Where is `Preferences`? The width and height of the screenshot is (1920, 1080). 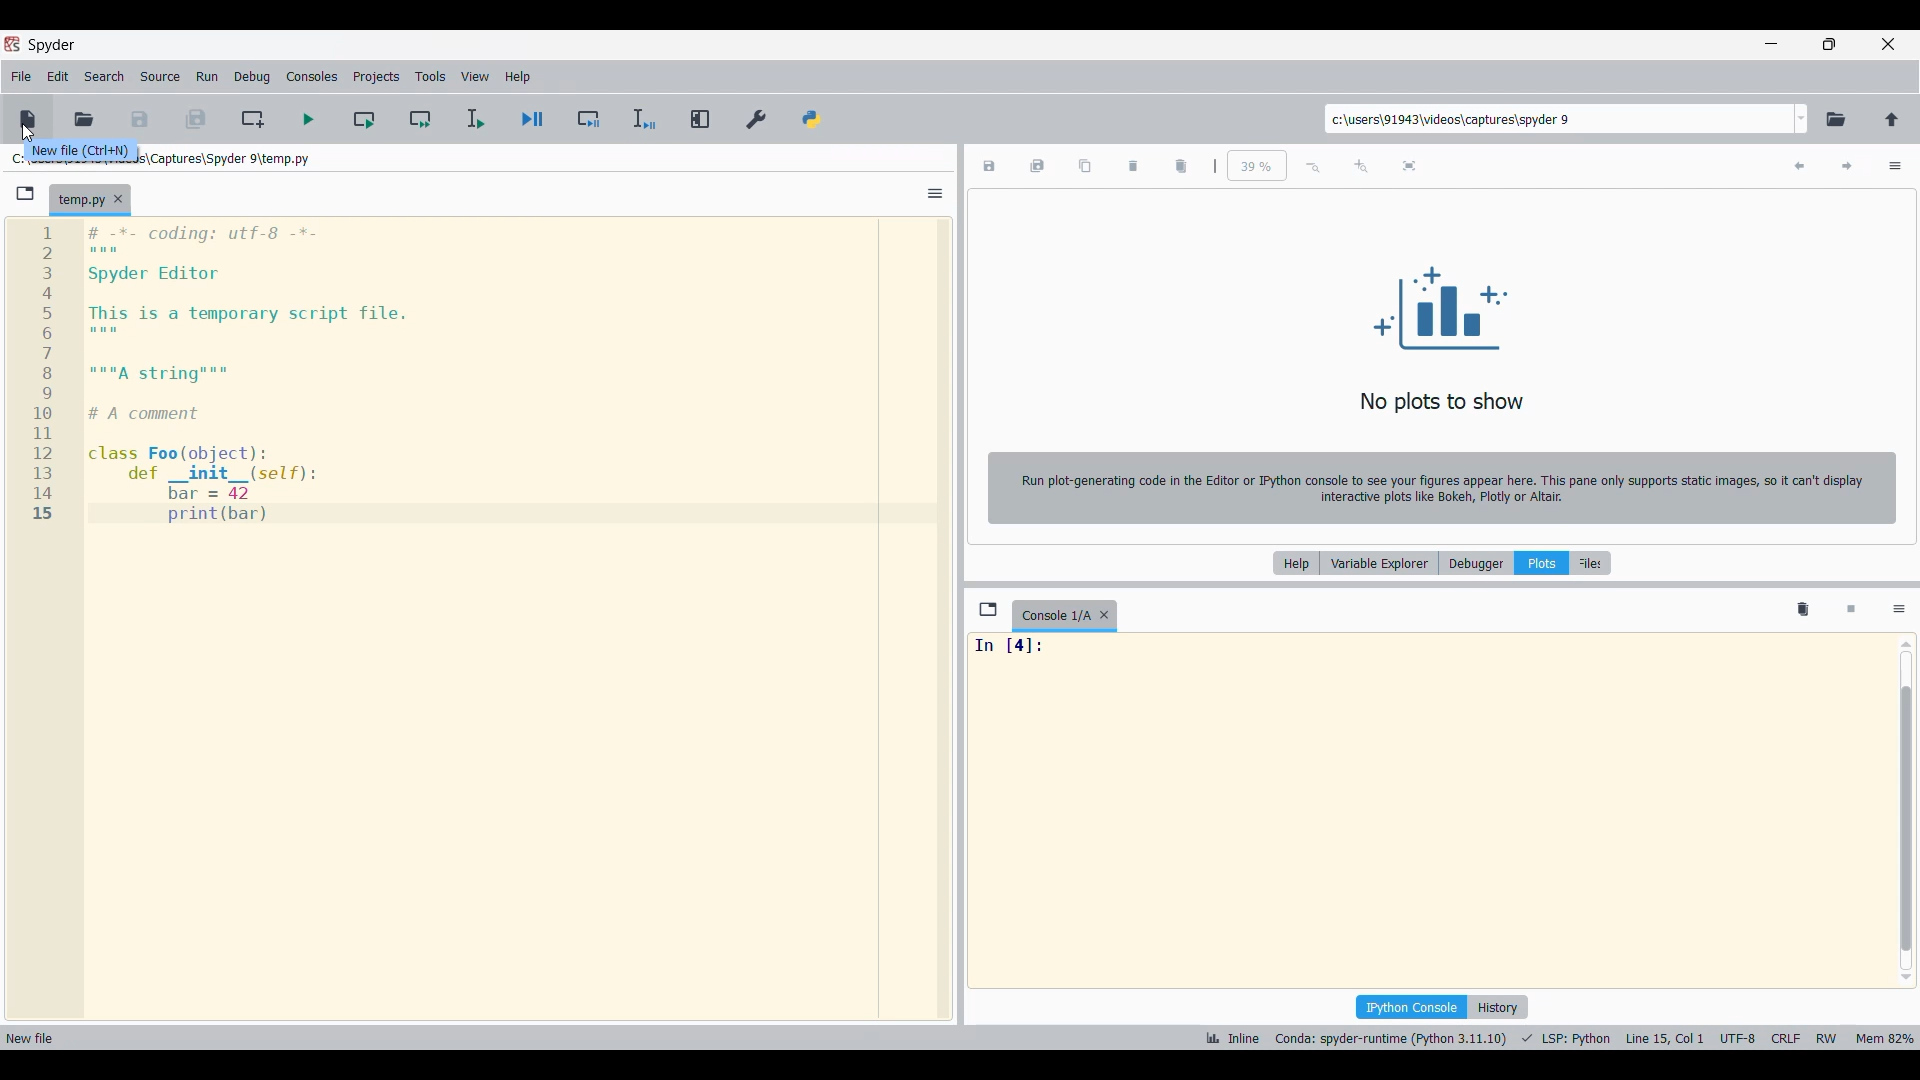
Preferences is located at coordinates (757, 119).